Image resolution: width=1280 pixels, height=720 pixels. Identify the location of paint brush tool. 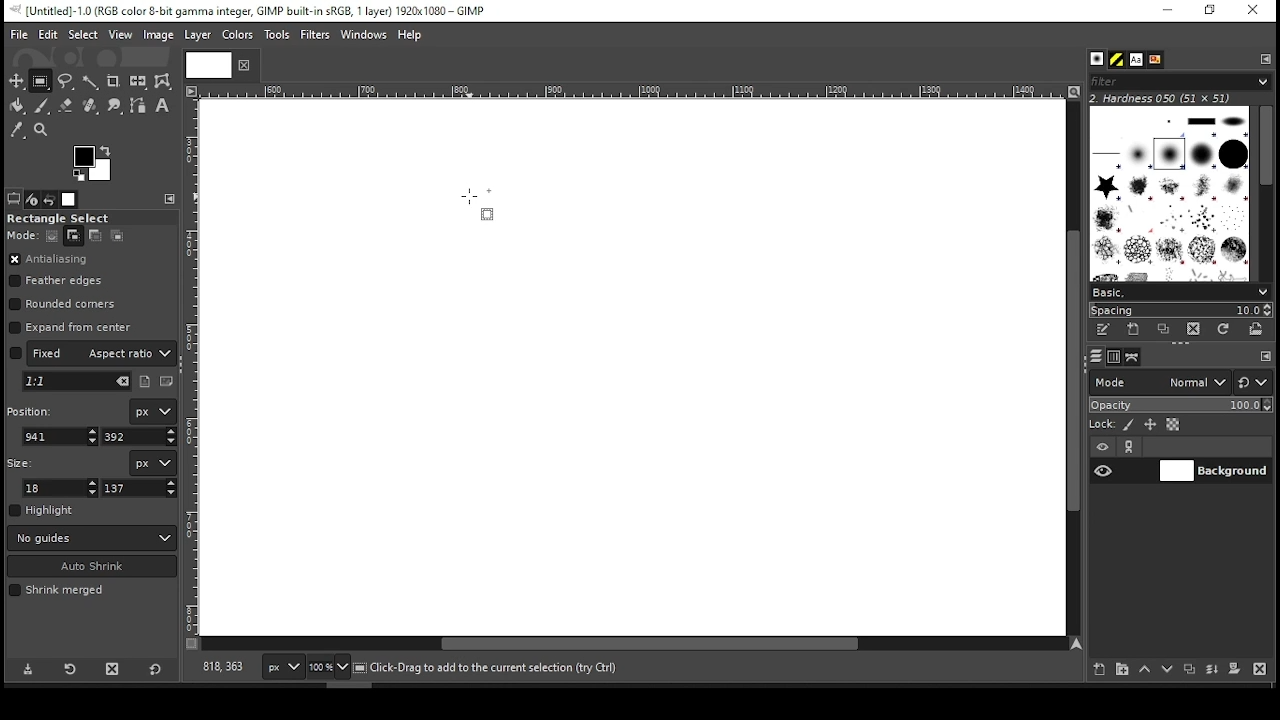
(42, 105).